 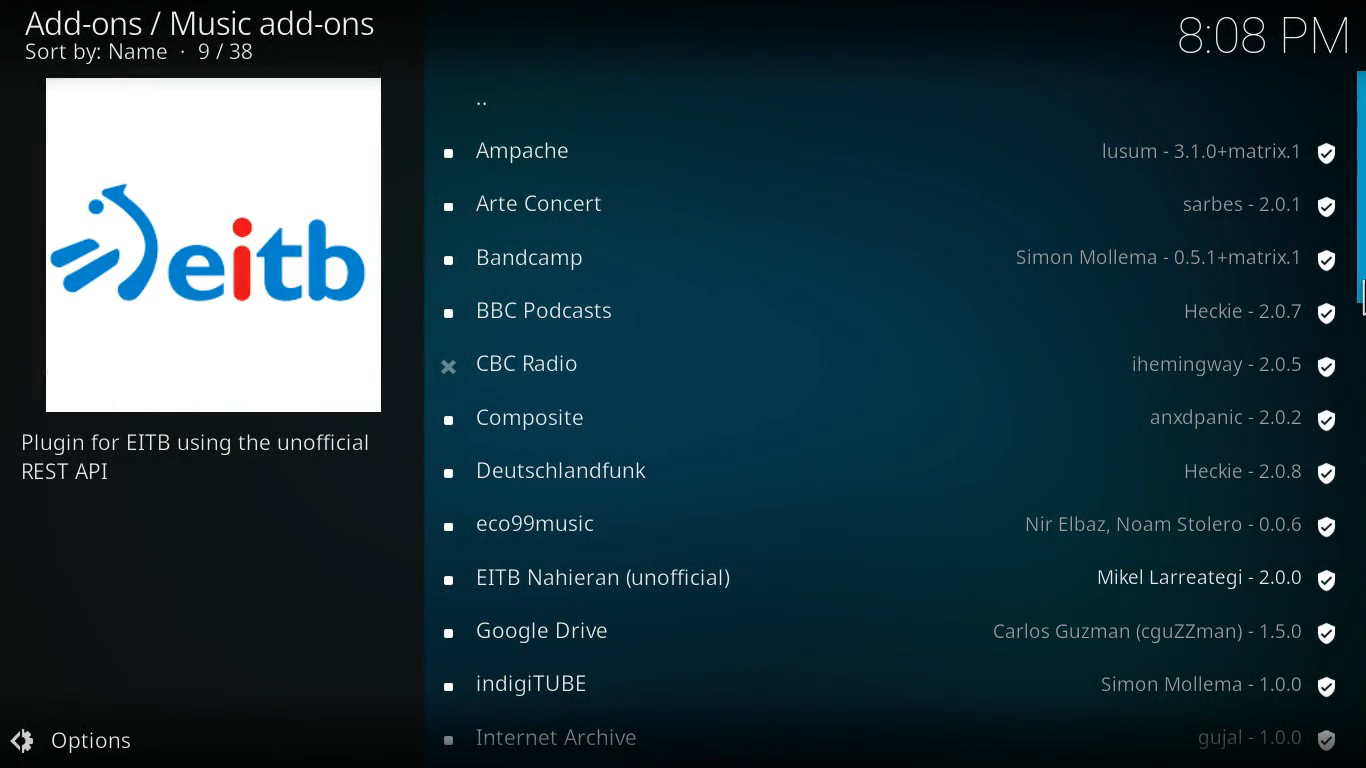 What do you see at coordinates (489, 103) in the screenshot?
I see `back` at bounding box center [489, 103].